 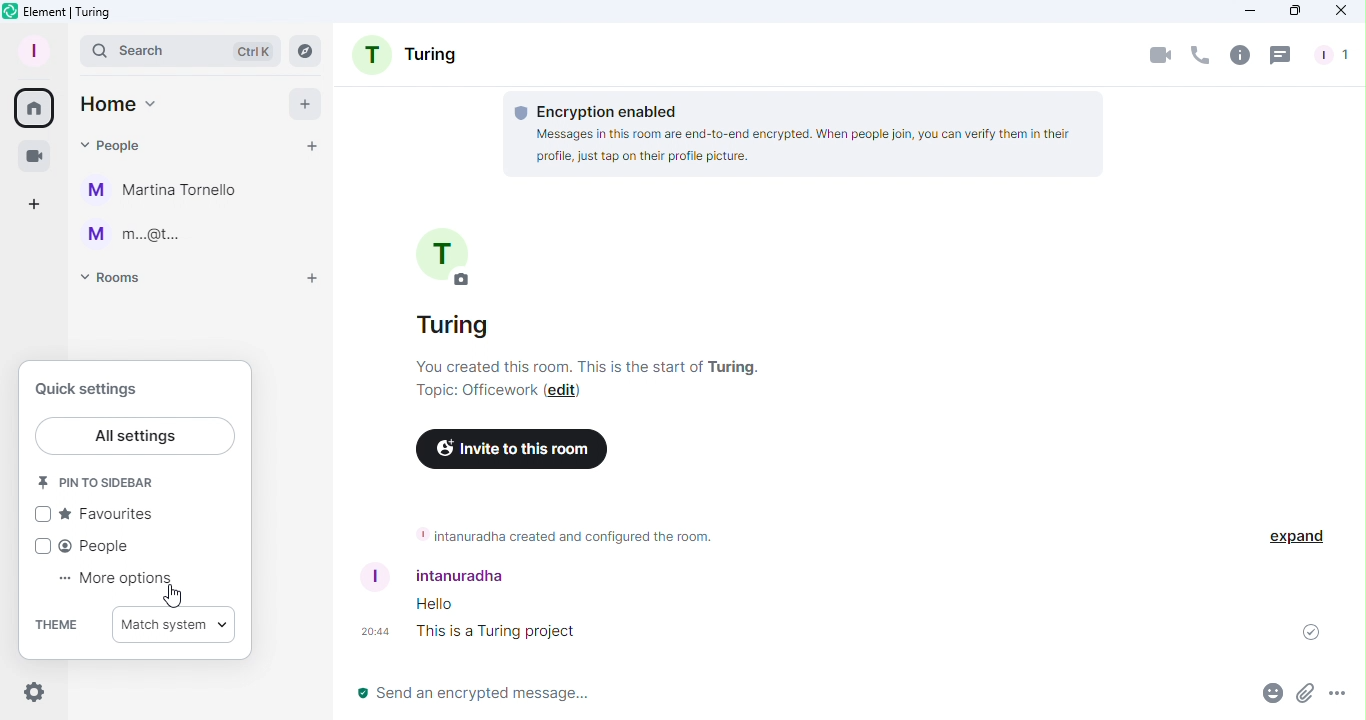 What do you see at coordinates (1268, 696) in the screenshot?
I see `Emoji` at bounding box center [1268, 696].